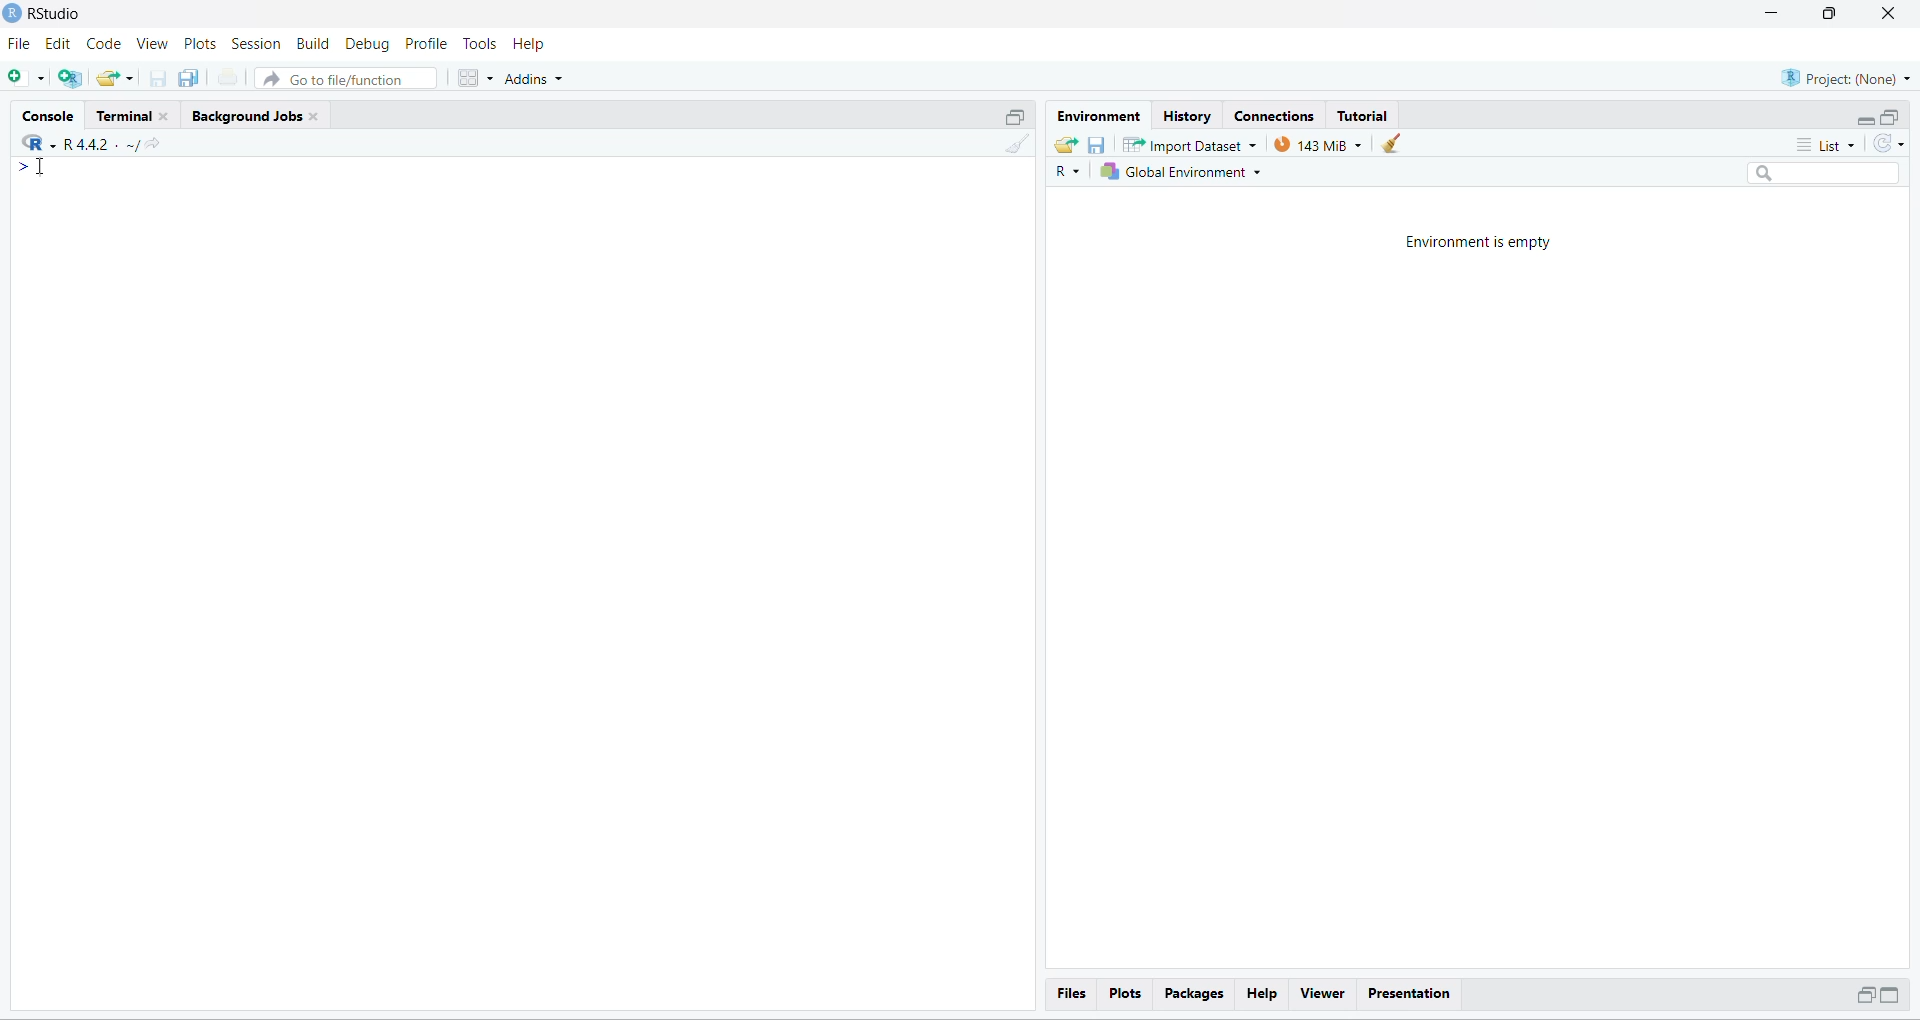 The image size is (1920, 1020). I want to click on R, so click(1067, 172).